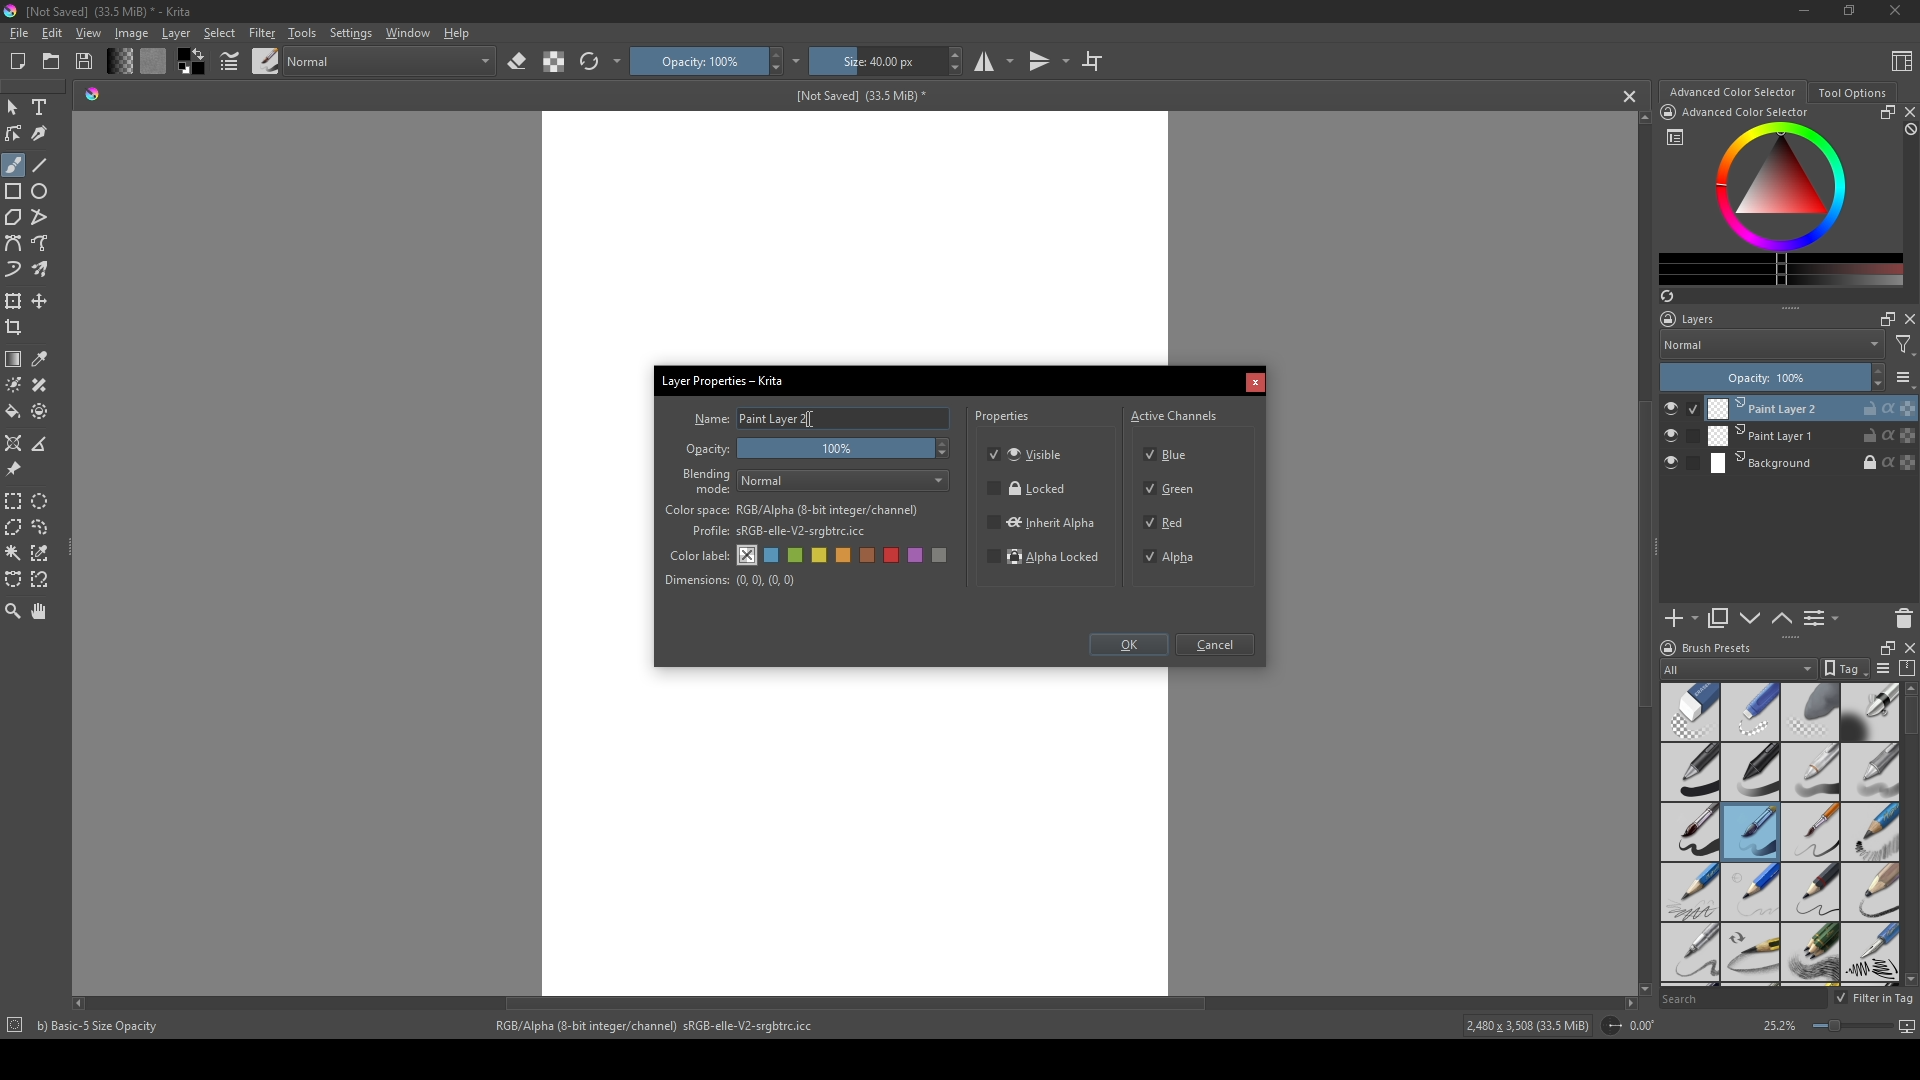  Describe the element at coordinates (266, 60) in the screenshot. I see `brush` at that location.